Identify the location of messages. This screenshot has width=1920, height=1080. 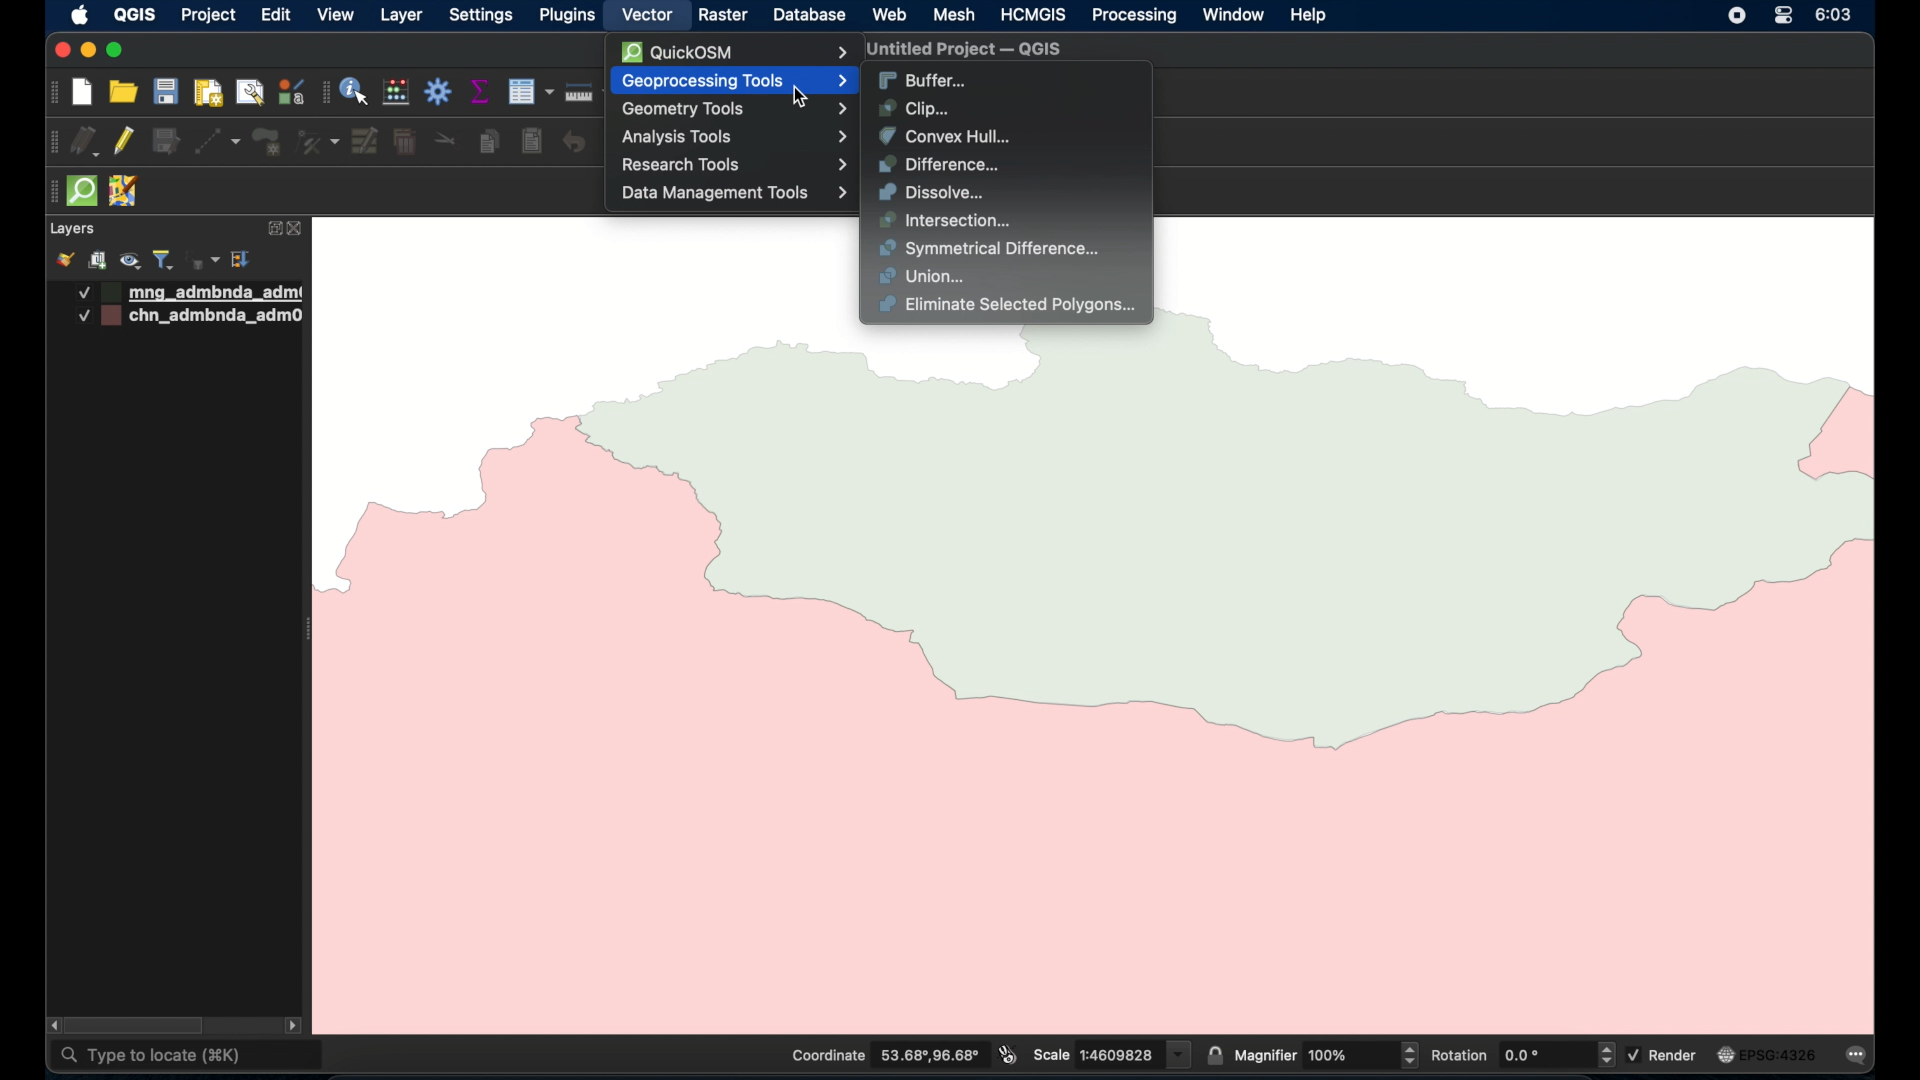
(1860, 1057).